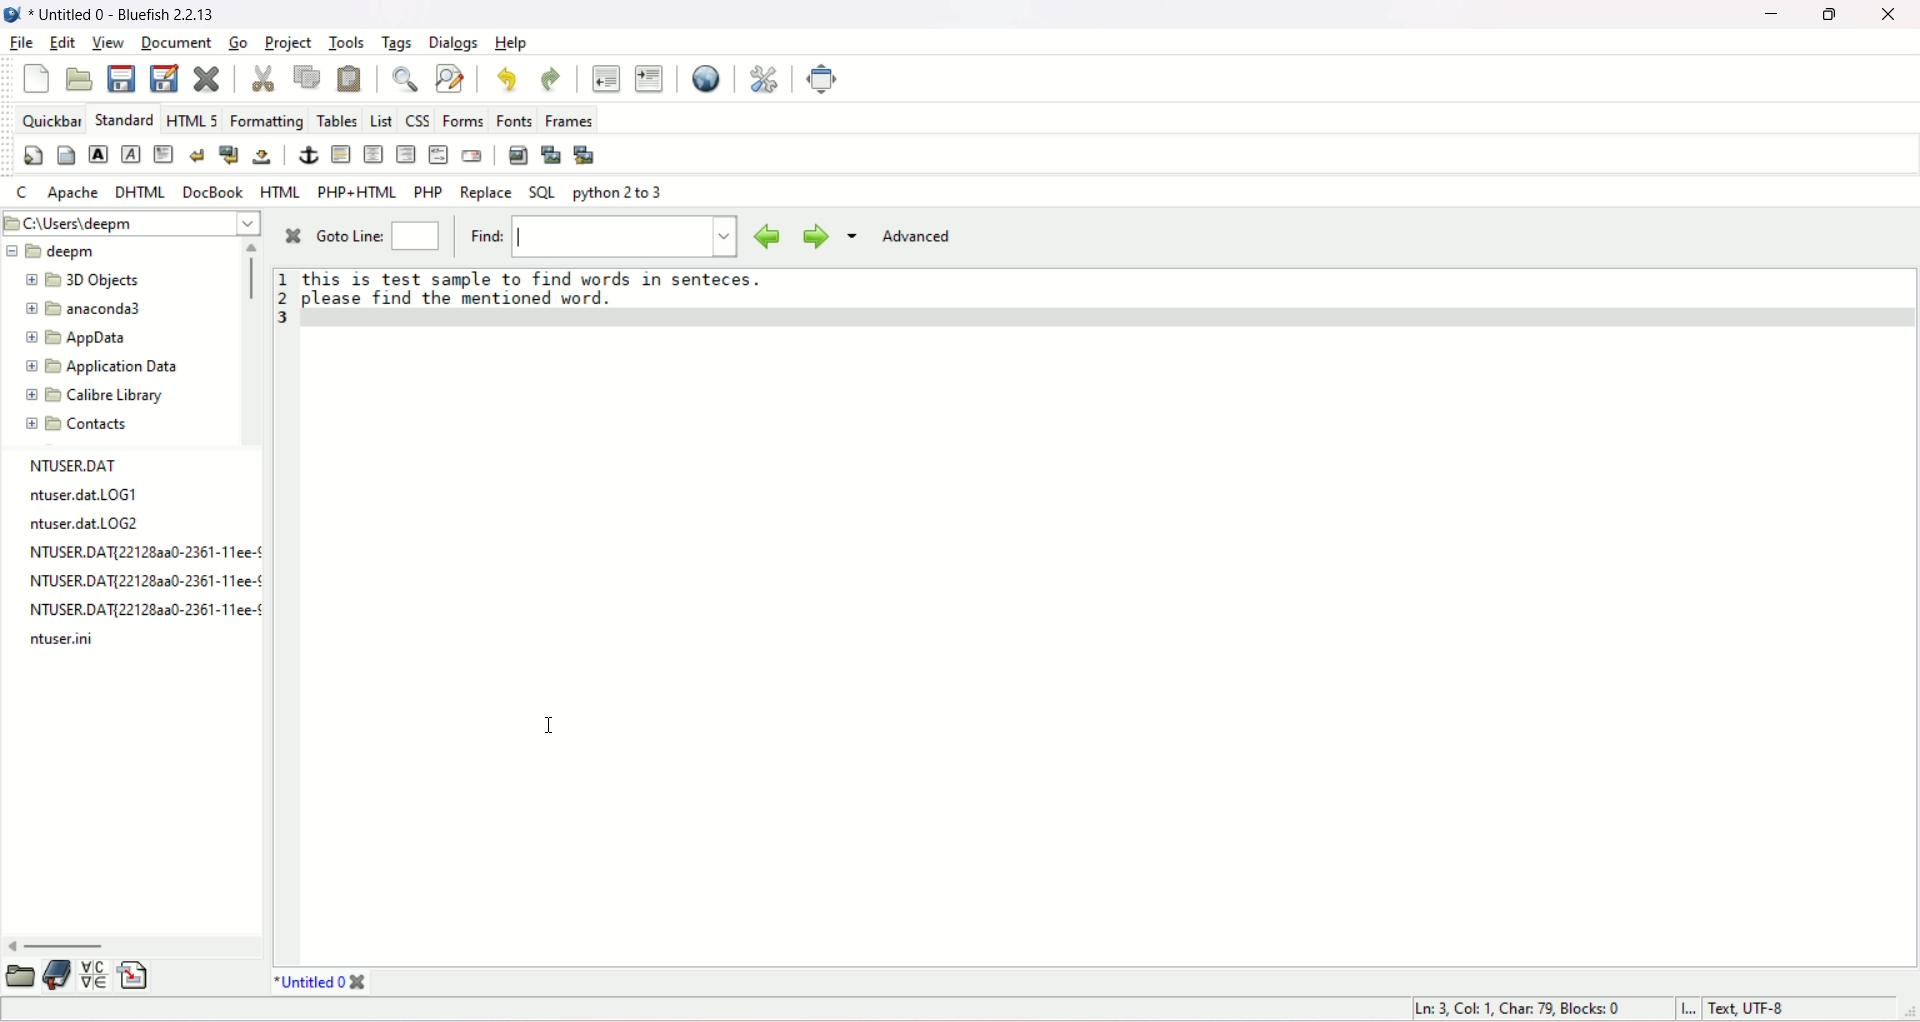 The height and width of the screenshot is (1022, 1920). What do you see at coordinates (345, 43) in the screenshot?
I see `tools` at bounding box center [345, 43].